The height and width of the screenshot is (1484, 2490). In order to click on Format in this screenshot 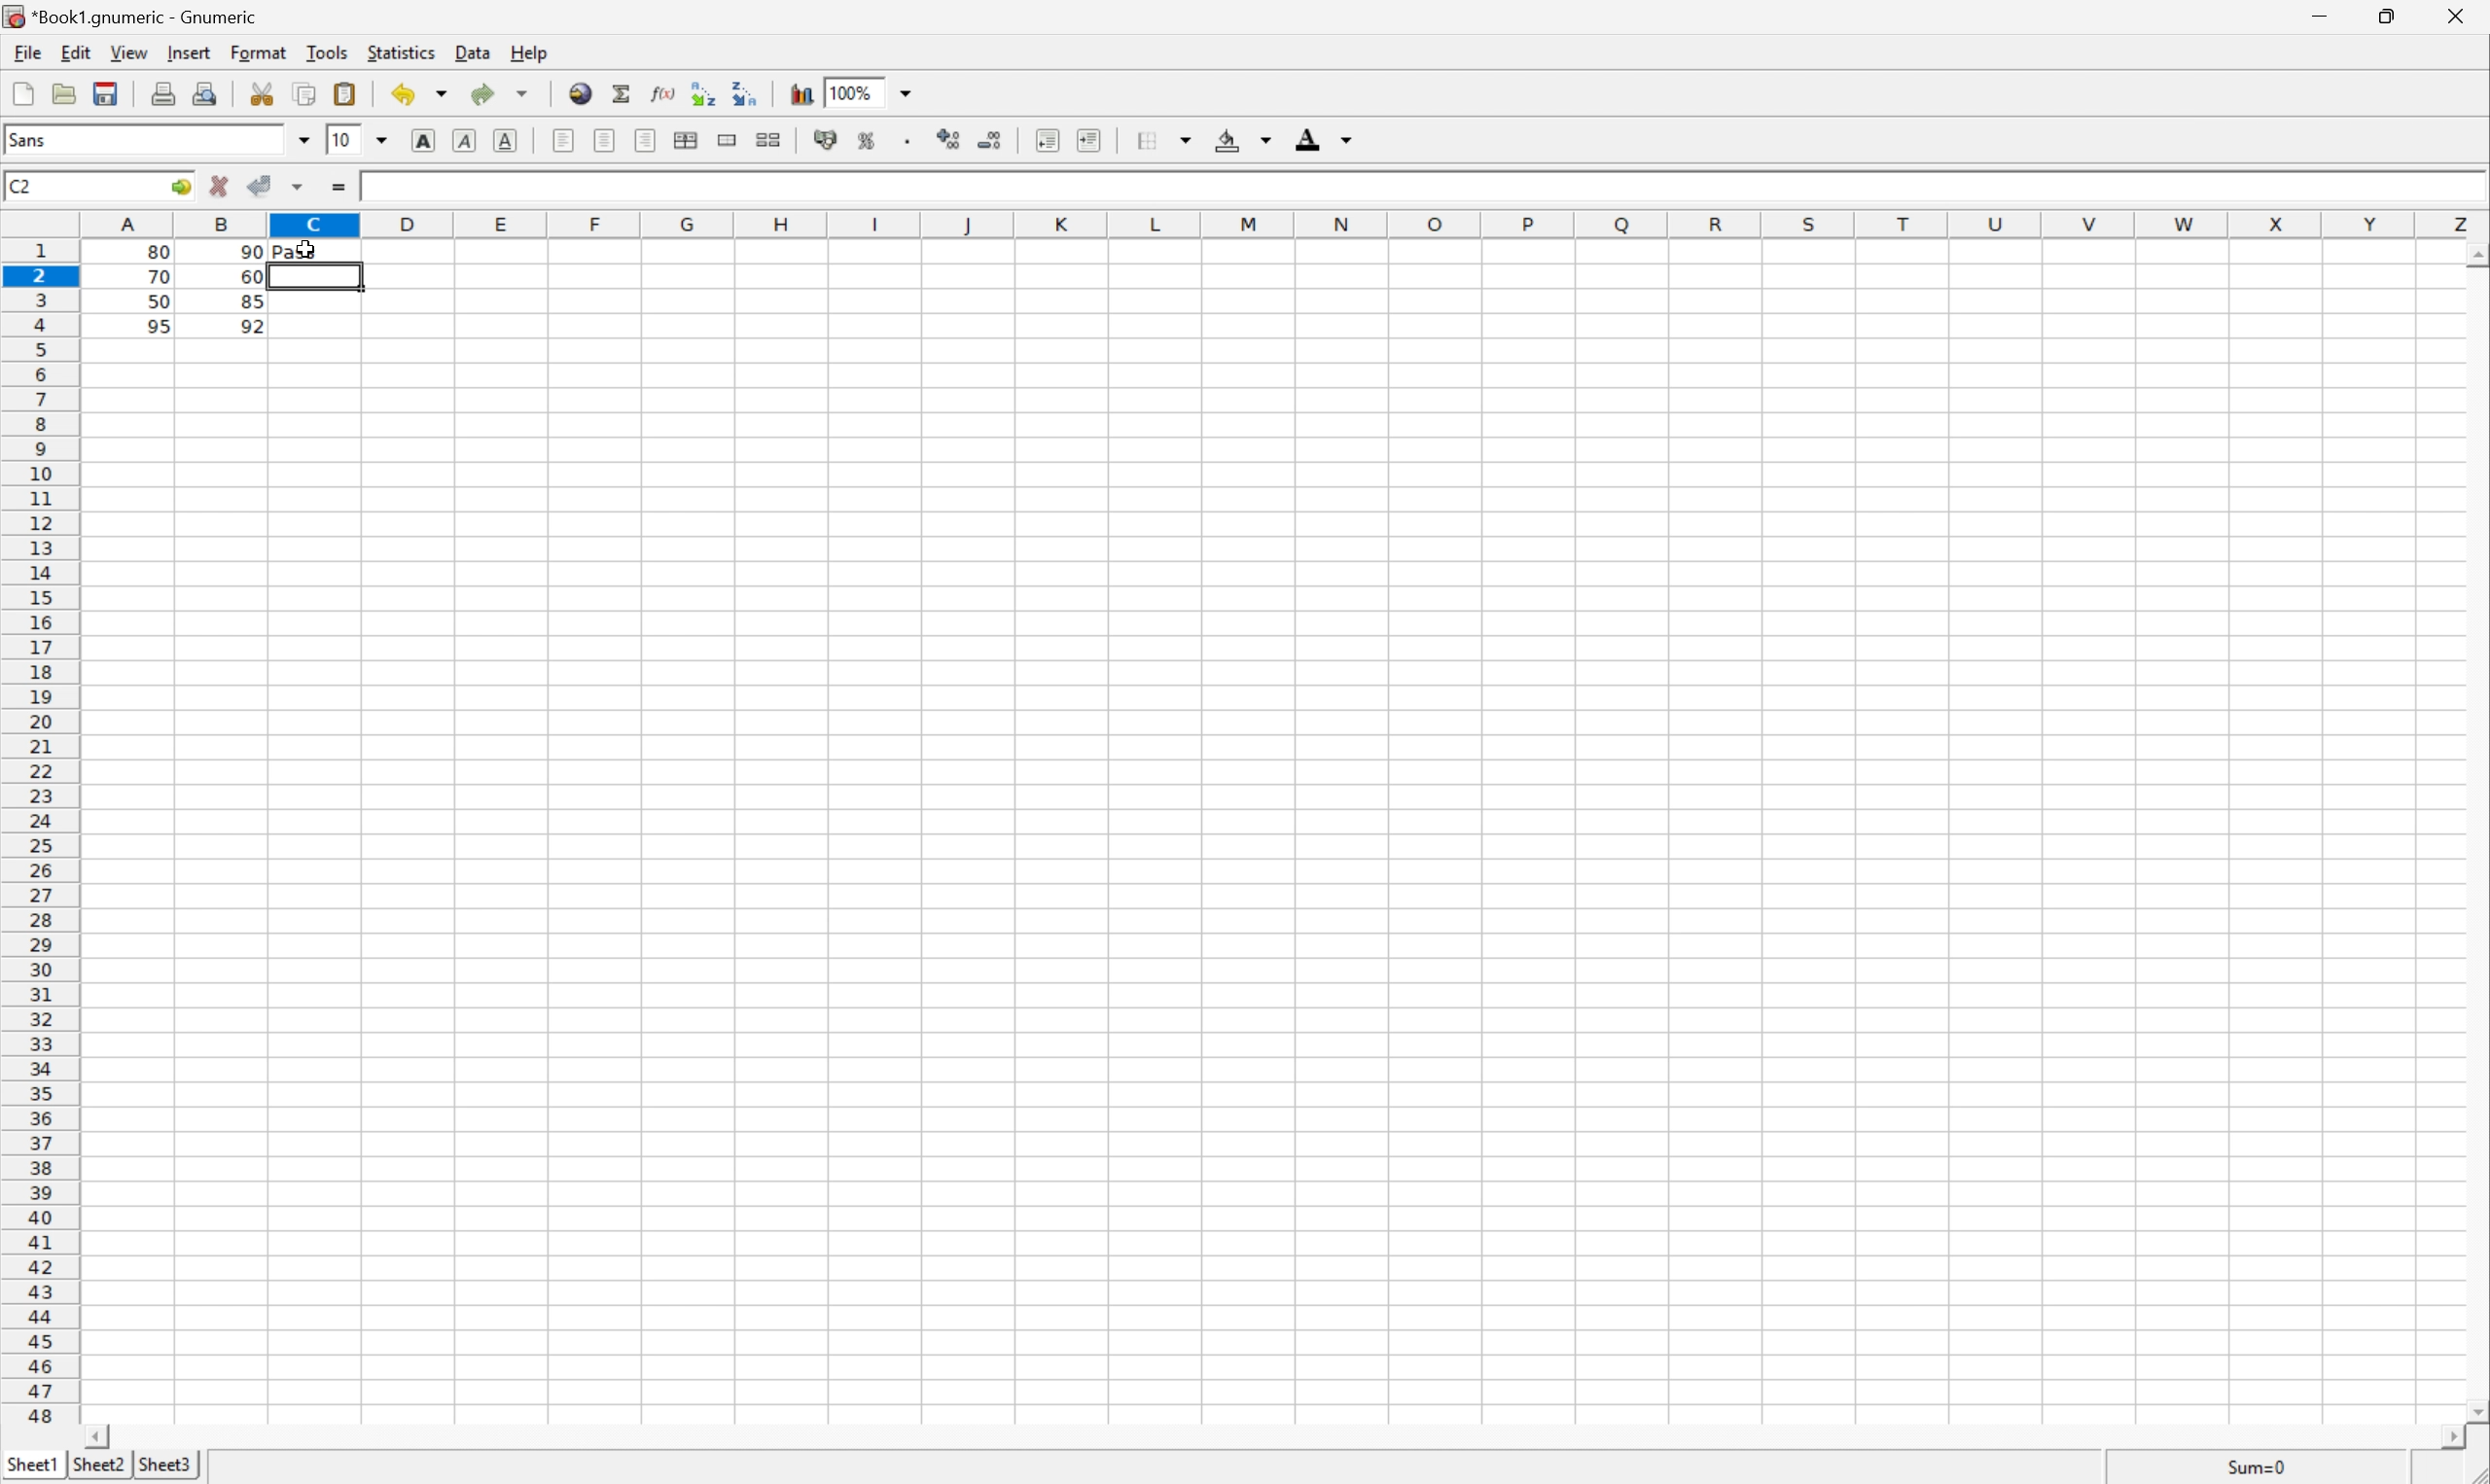, I will do `click(258, 50)`.